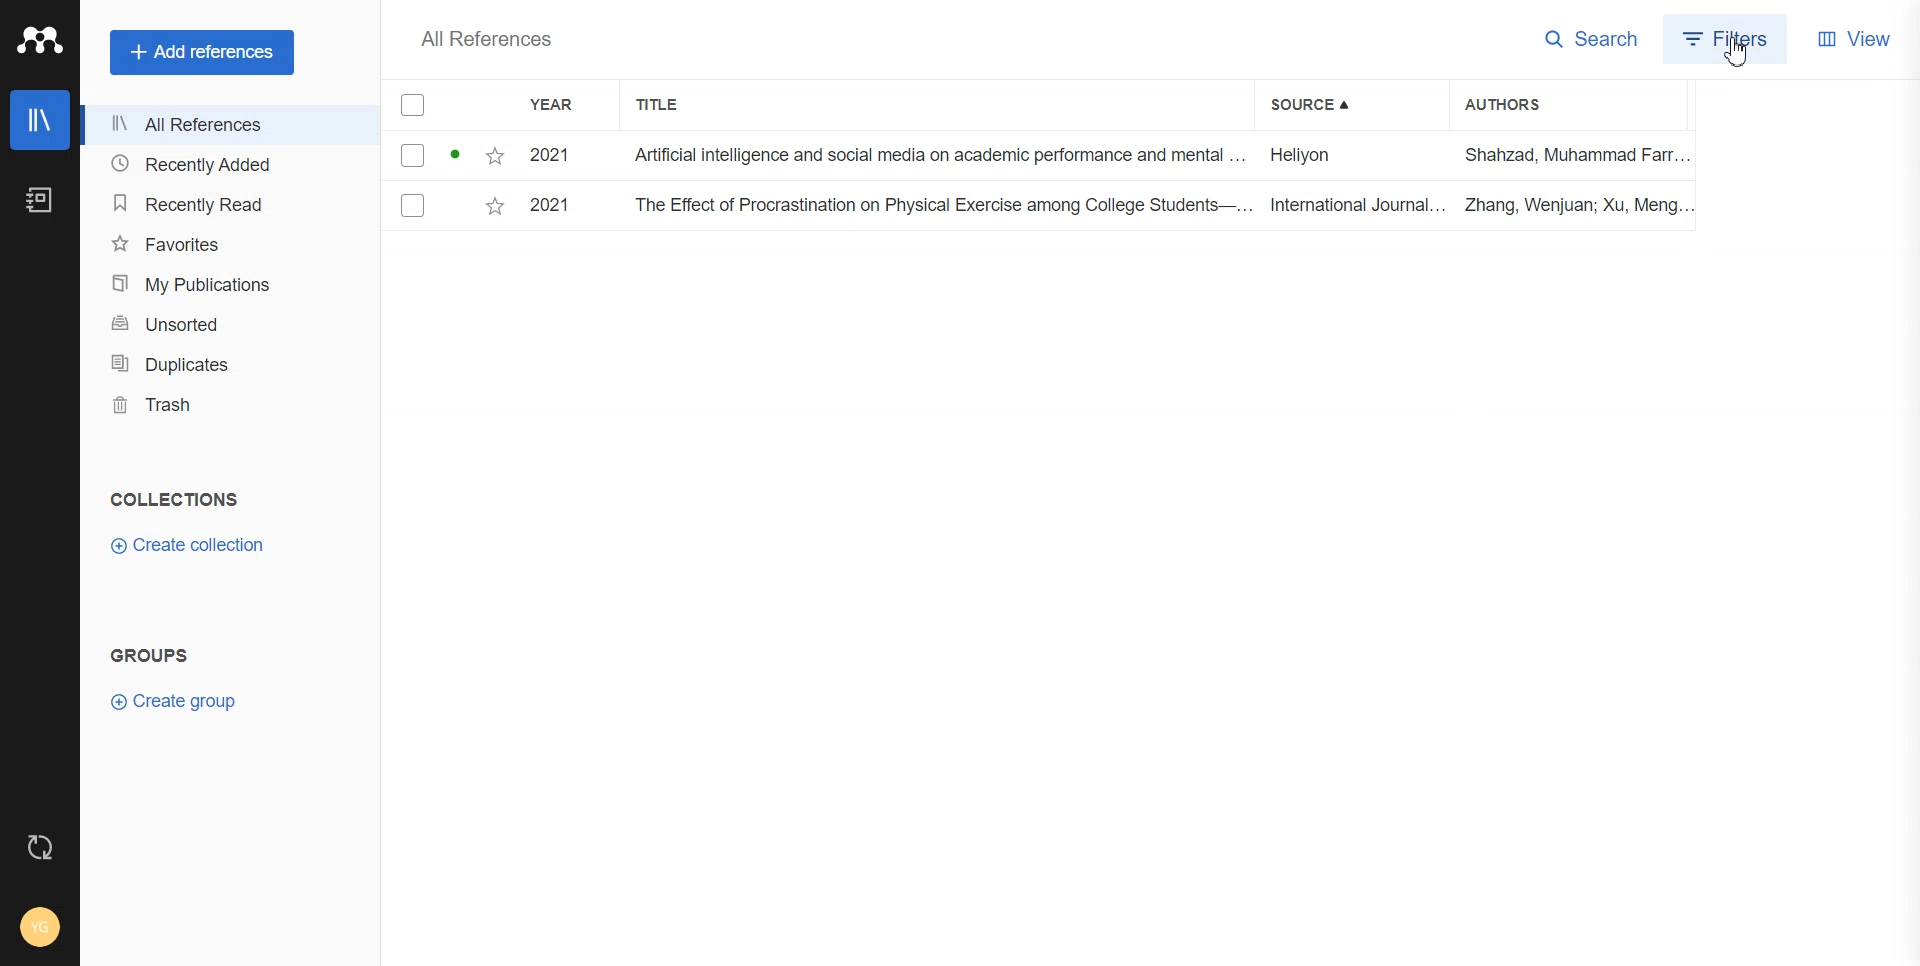  What do you see at coordinates (564, 104) in the screenshot?
I see `YEAR` at bounding box center [564, 104].